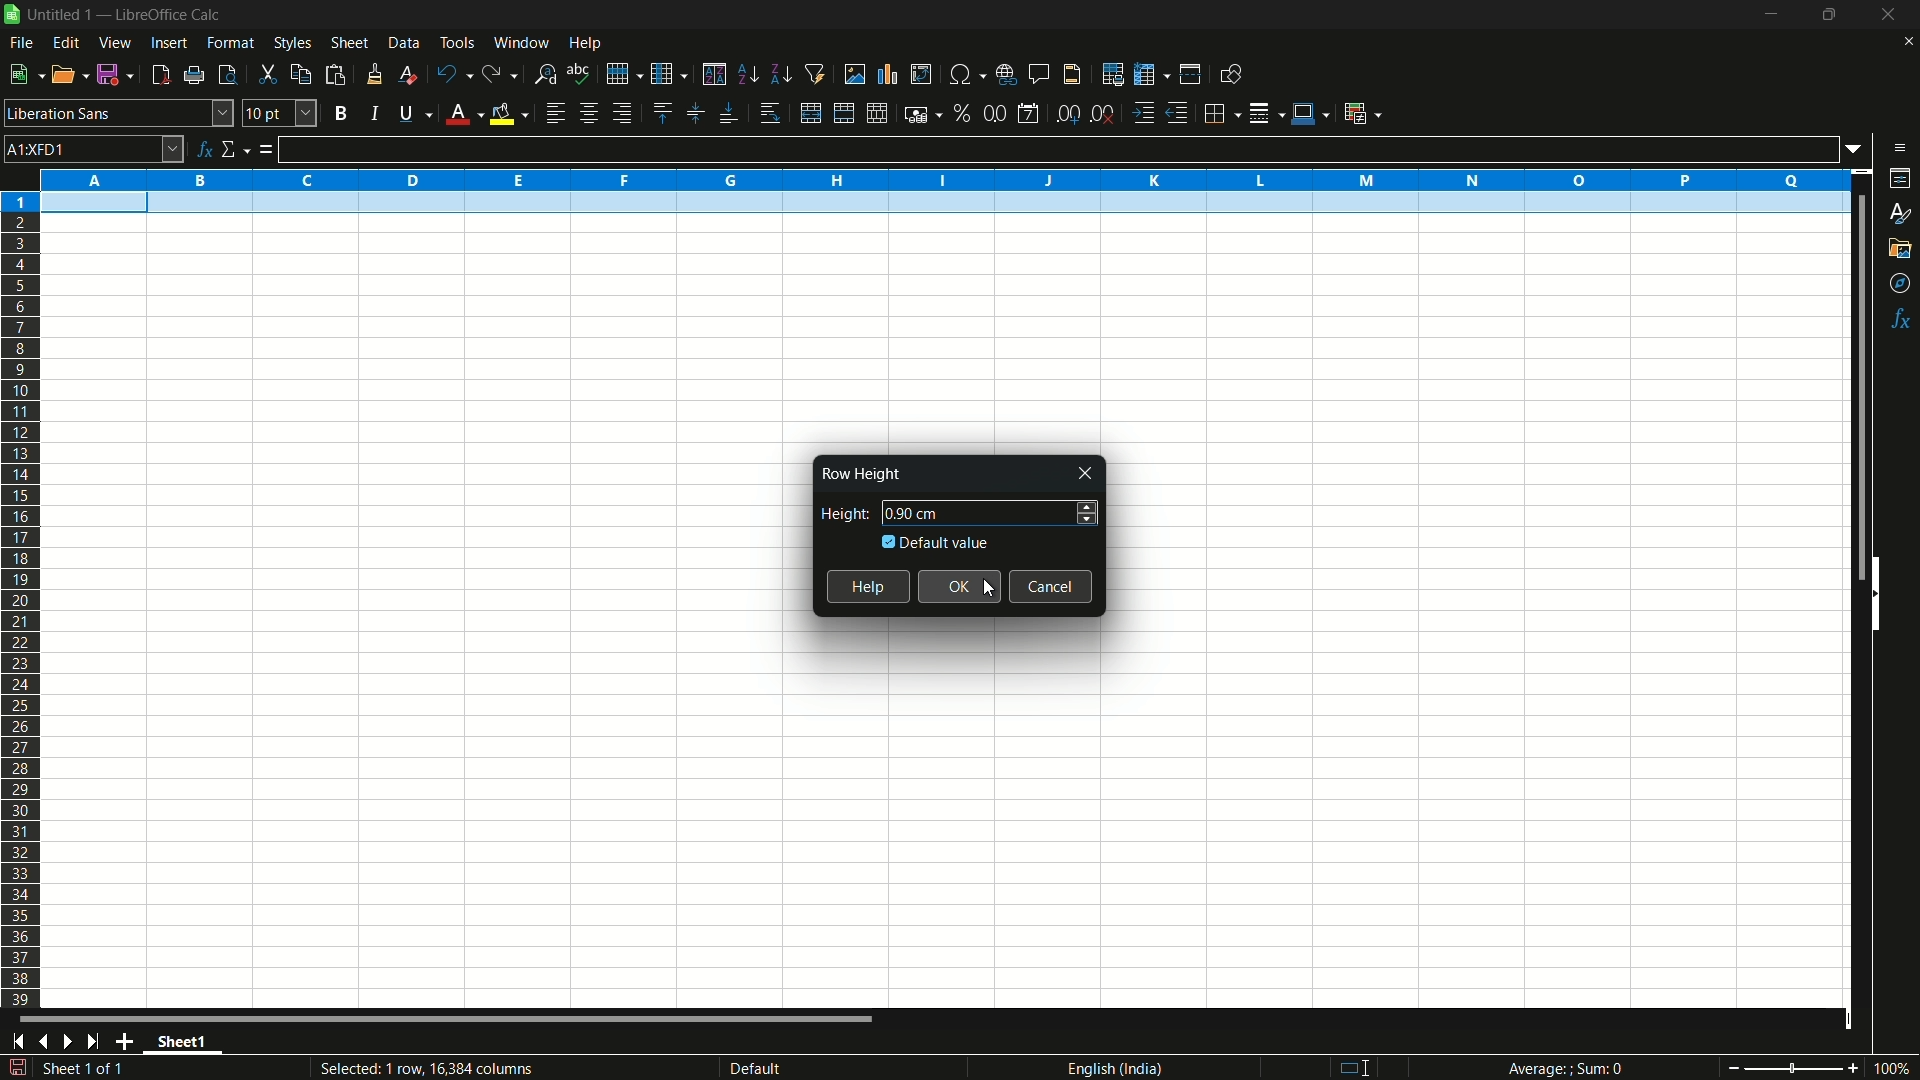 The height and width of the screenshot is (1080, 1920). What do you see at coordinates (340, 112) in the screenshot?
I see `bold` at bounding box center [340, 112].